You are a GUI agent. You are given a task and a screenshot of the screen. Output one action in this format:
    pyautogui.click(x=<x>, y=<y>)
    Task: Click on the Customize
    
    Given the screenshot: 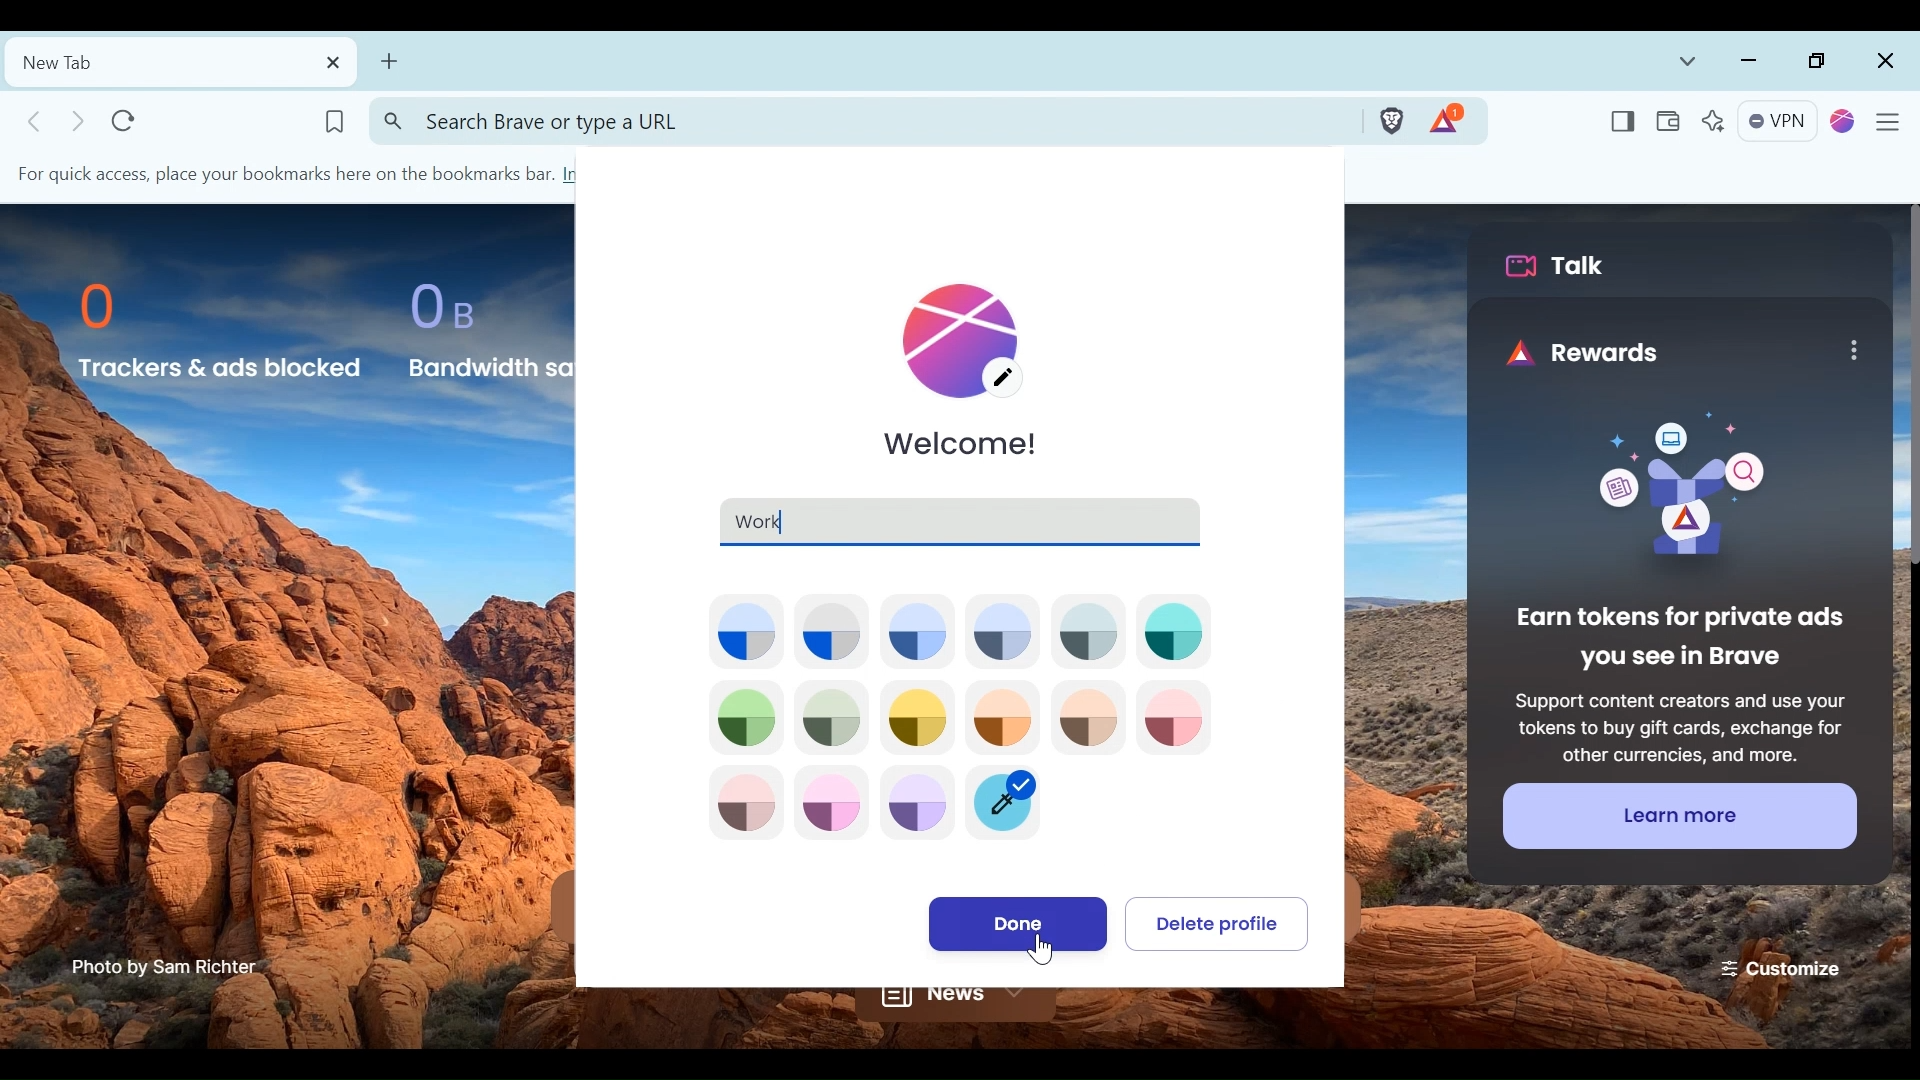 What is the action you would take?
    pyautogui.click(x=1783, y=966)
    